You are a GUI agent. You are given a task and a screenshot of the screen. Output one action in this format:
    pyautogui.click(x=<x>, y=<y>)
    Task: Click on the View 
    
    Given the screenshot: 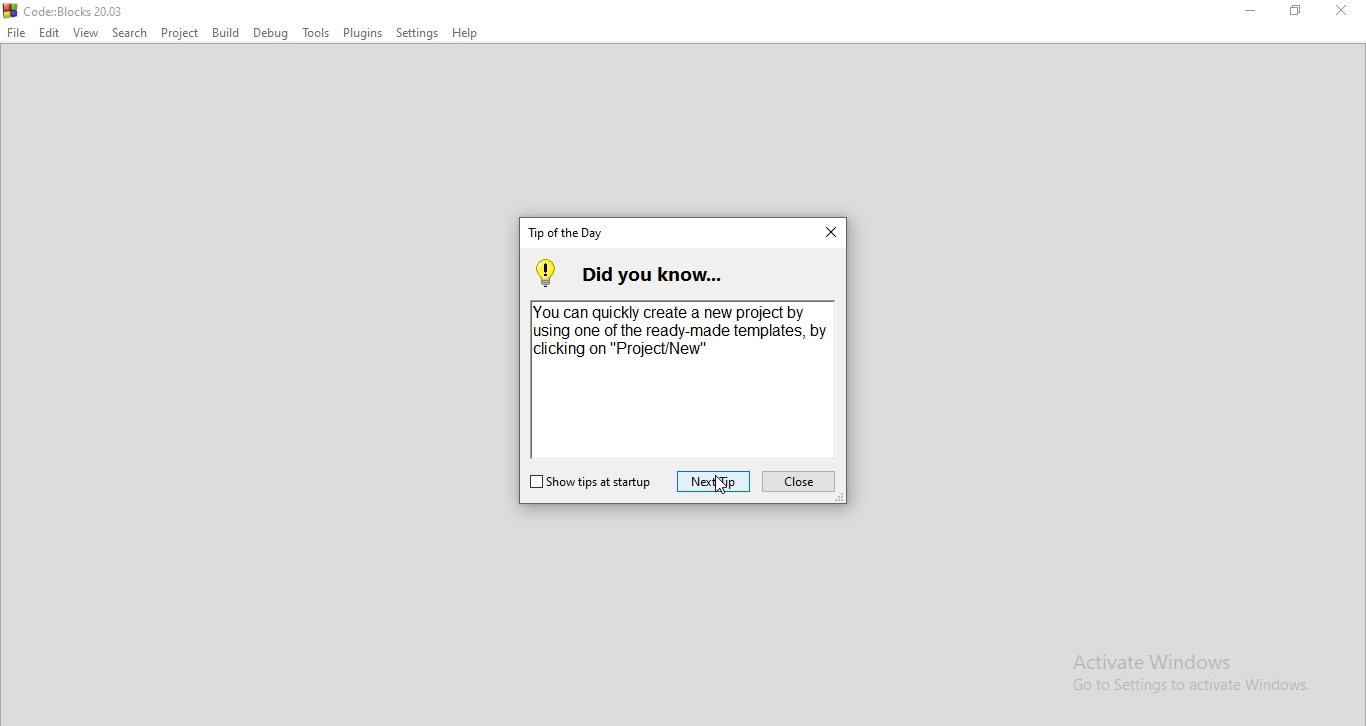 What is the action you would take?
    pyautogui.click(x=86, y=32)
    